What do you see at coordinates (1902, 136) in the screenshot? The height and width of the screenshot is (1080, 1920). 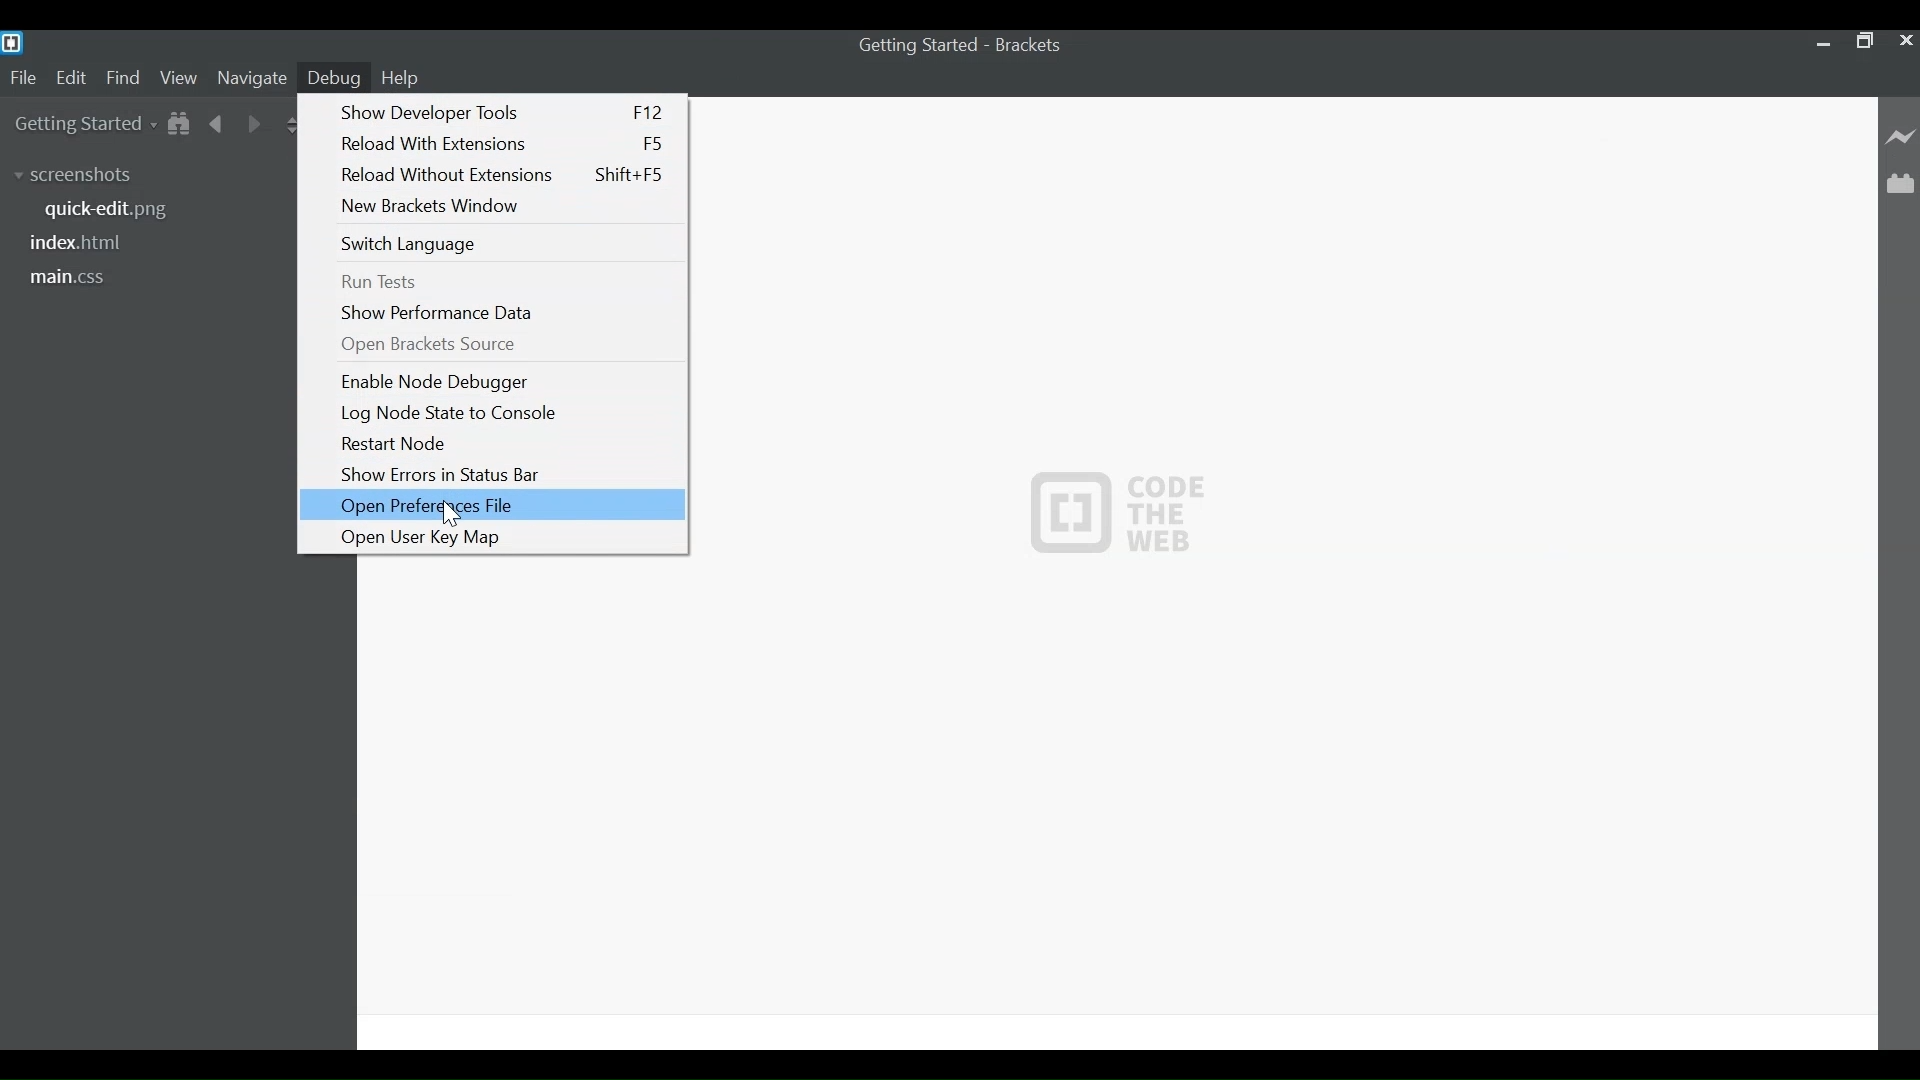 I see `Live Preview` at bounding box center [1902, 136].